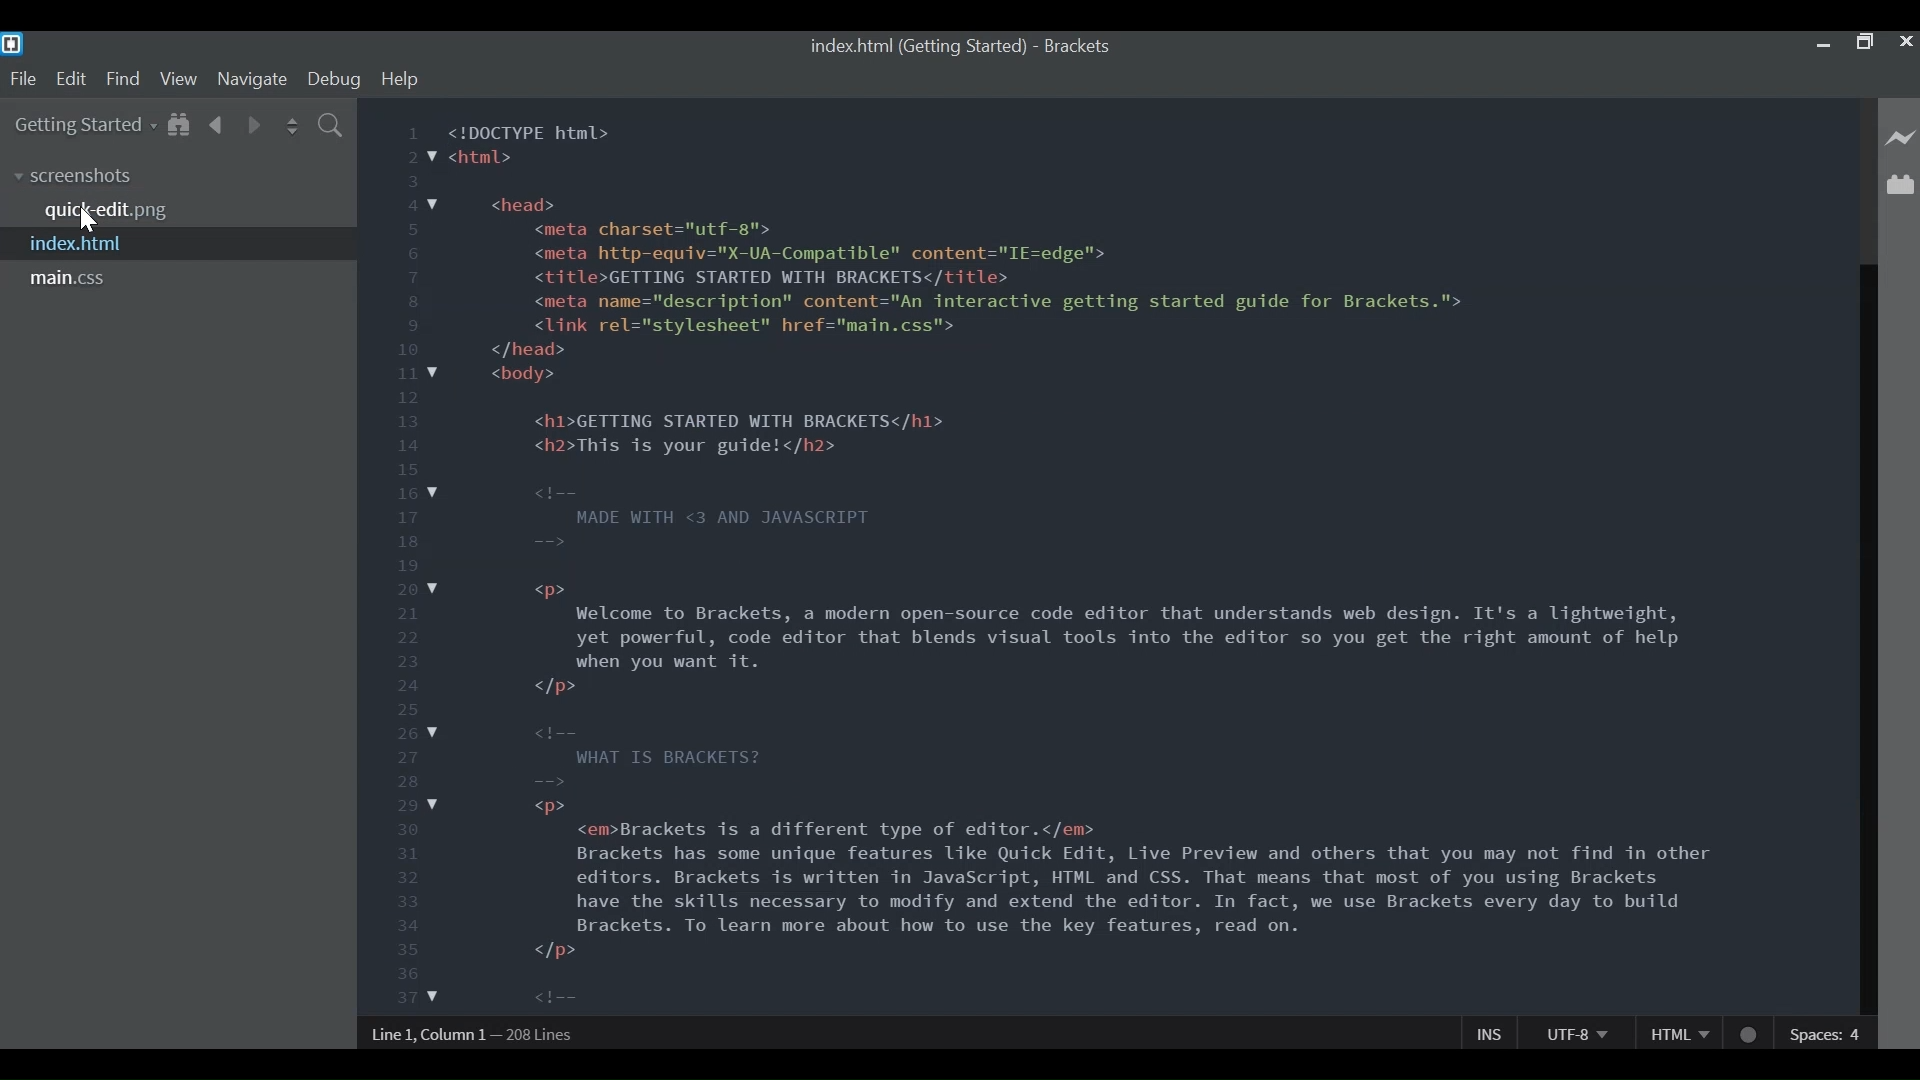 The image size is (1920, 1080). What do you see at coordinates (1491, 1035) in the screenshot?
I see `Insert` at bounding box center [1491, 1035].